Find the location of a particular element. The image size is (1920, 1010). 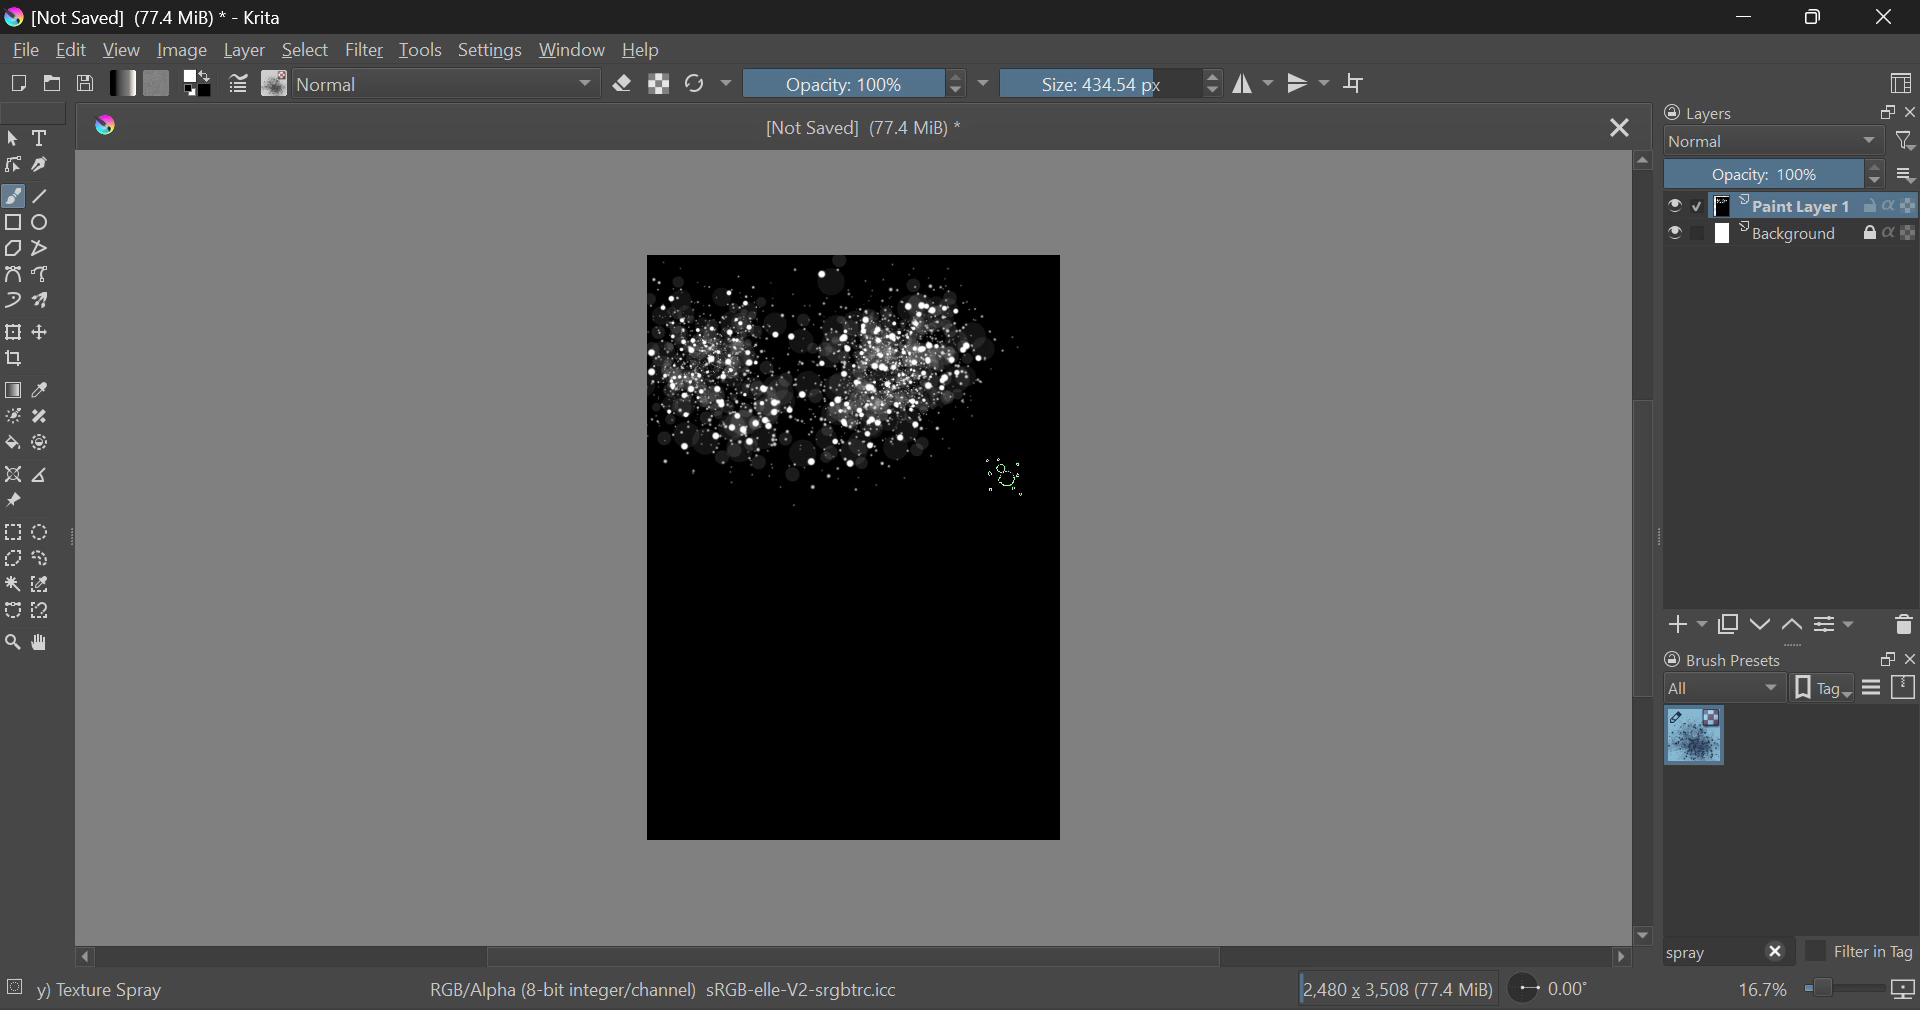

File is located at coordinates (24, 48).